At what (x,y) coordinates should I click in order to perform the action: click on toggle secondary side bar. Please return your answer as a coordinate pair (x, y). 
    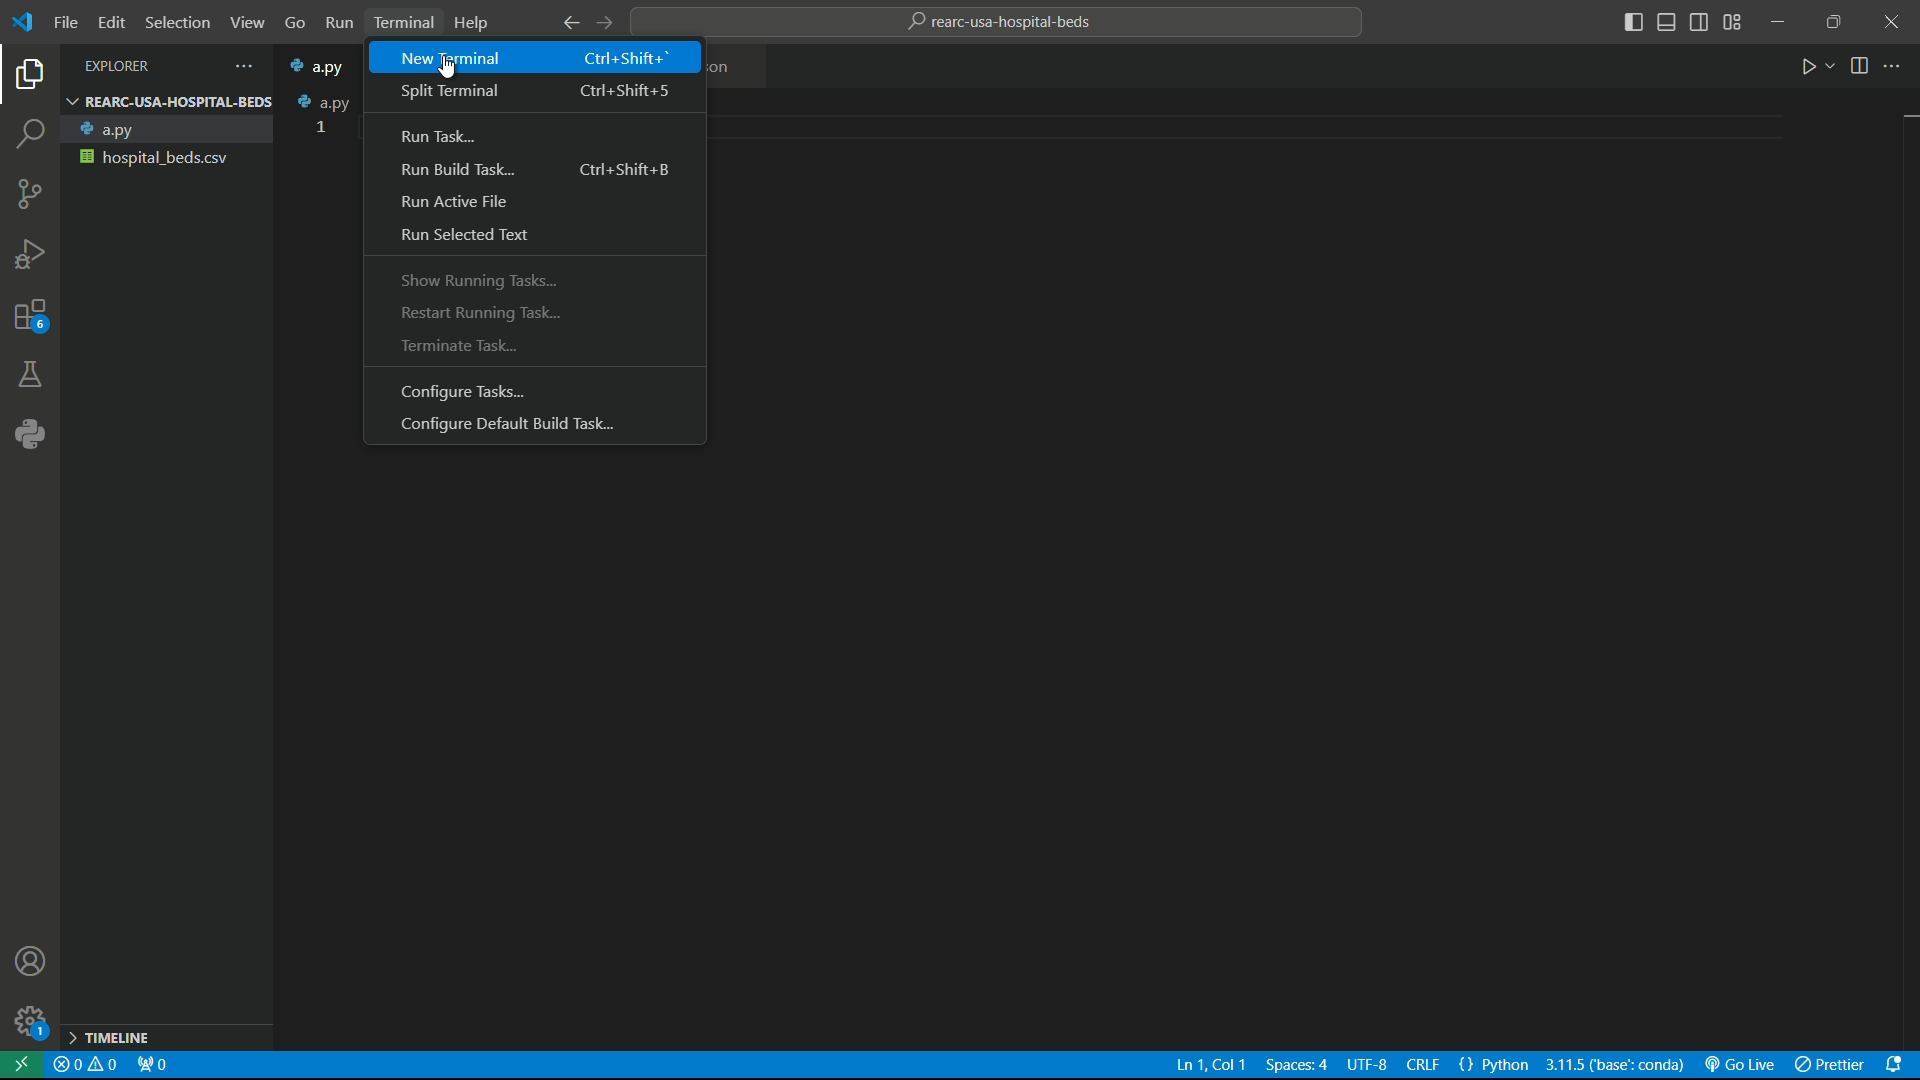
    Looking at the image, I should click on (1700, 22).